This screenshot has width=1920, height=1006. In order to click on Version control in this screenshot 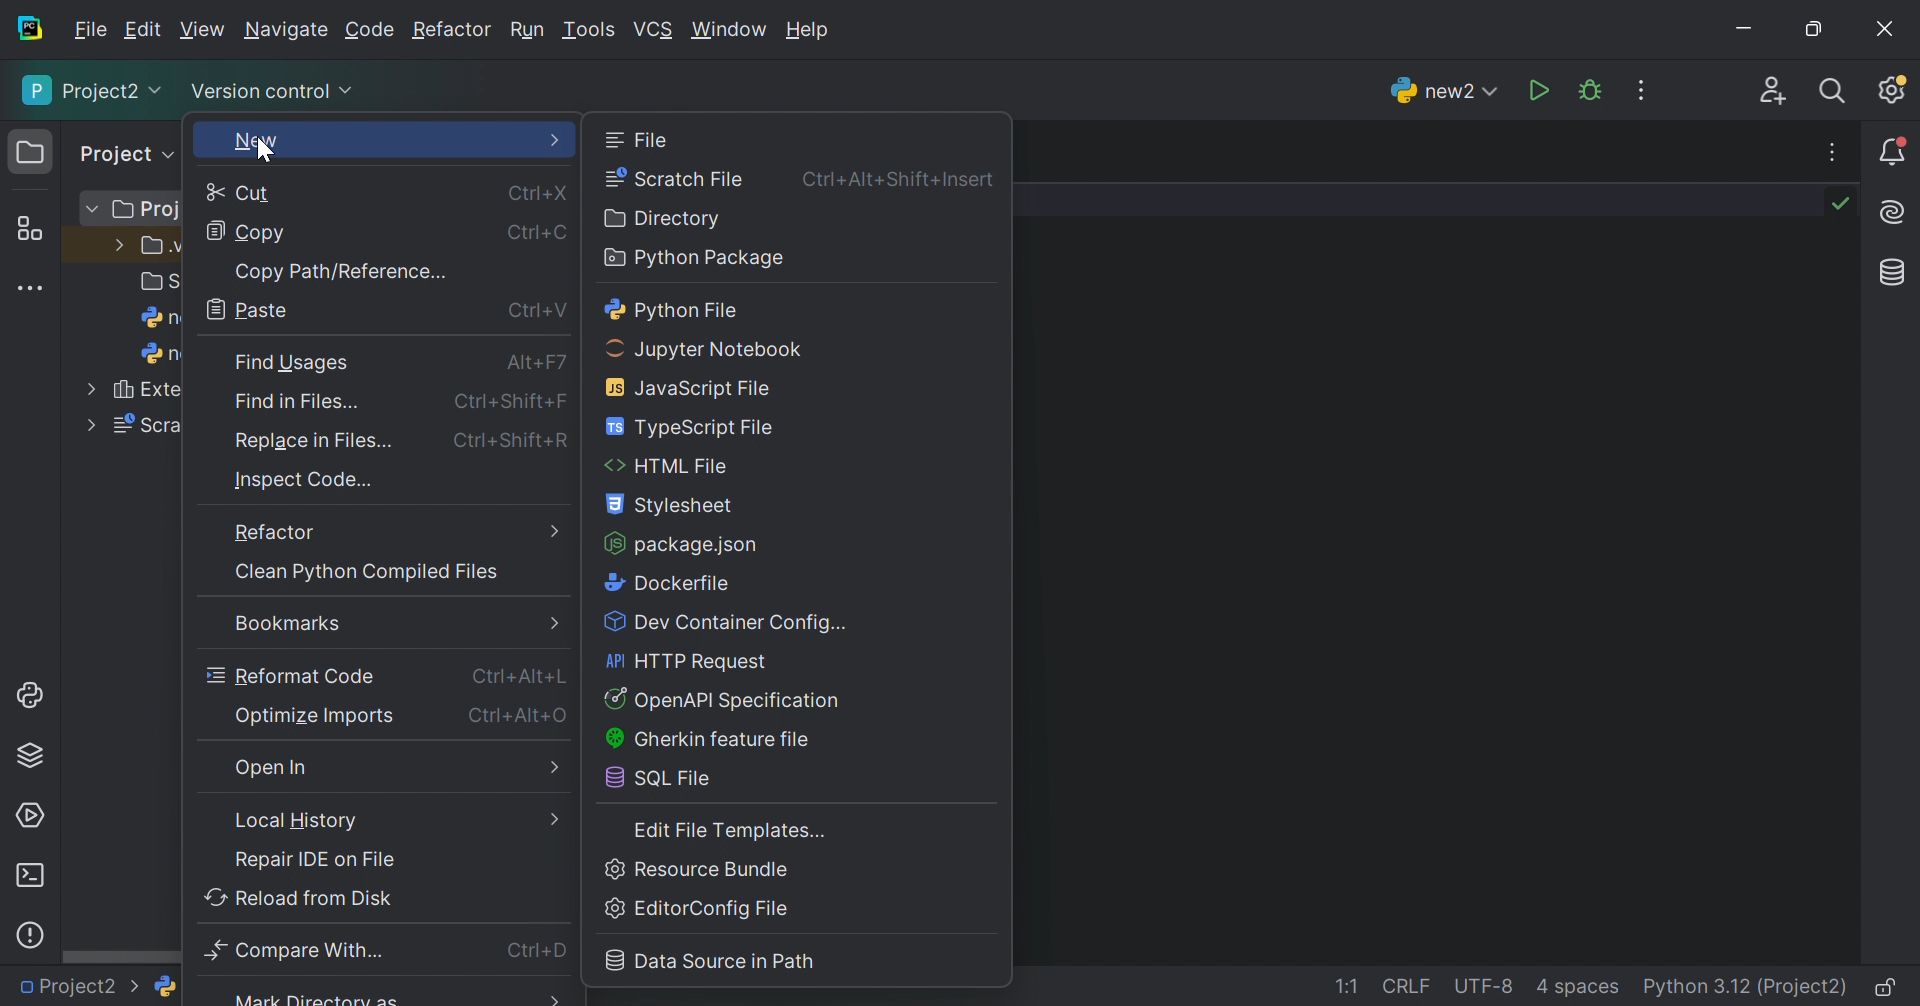, I will do `click(274, 94)`.